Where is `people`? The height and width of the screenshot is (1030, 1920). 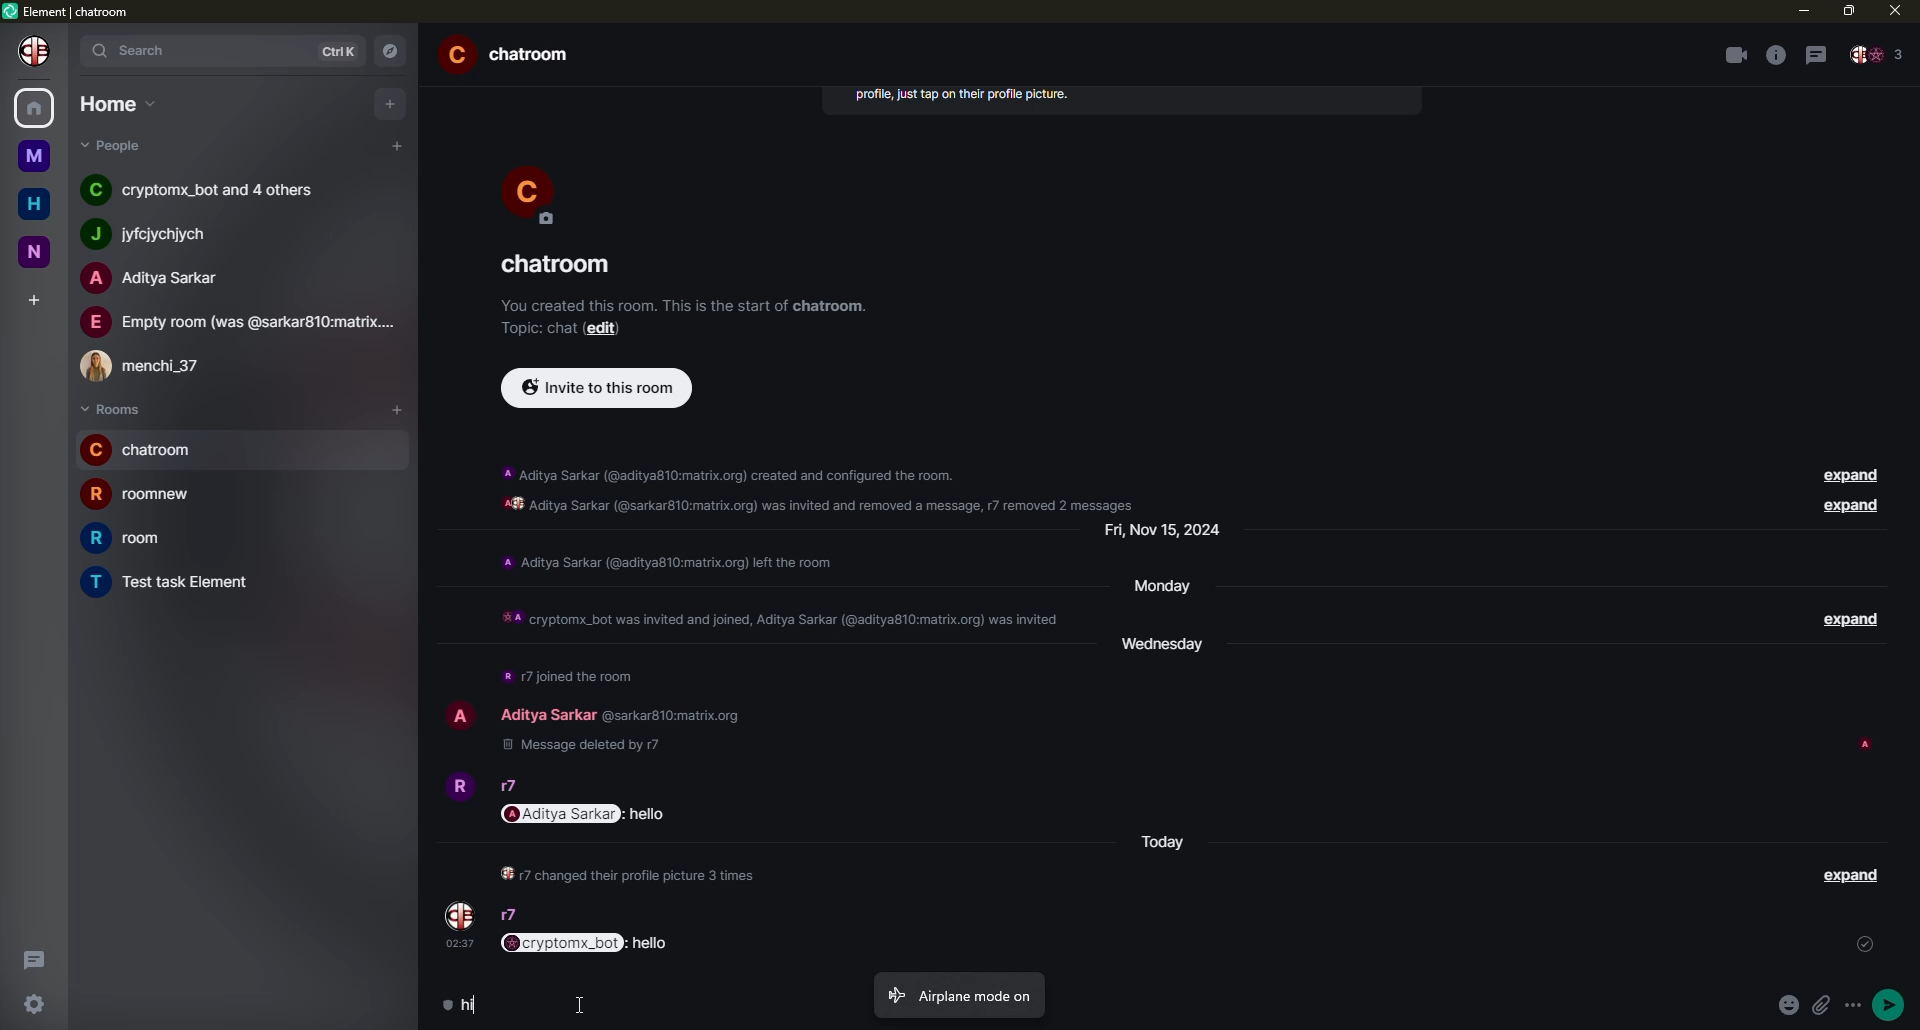 people is located at coordinates (512, 916).